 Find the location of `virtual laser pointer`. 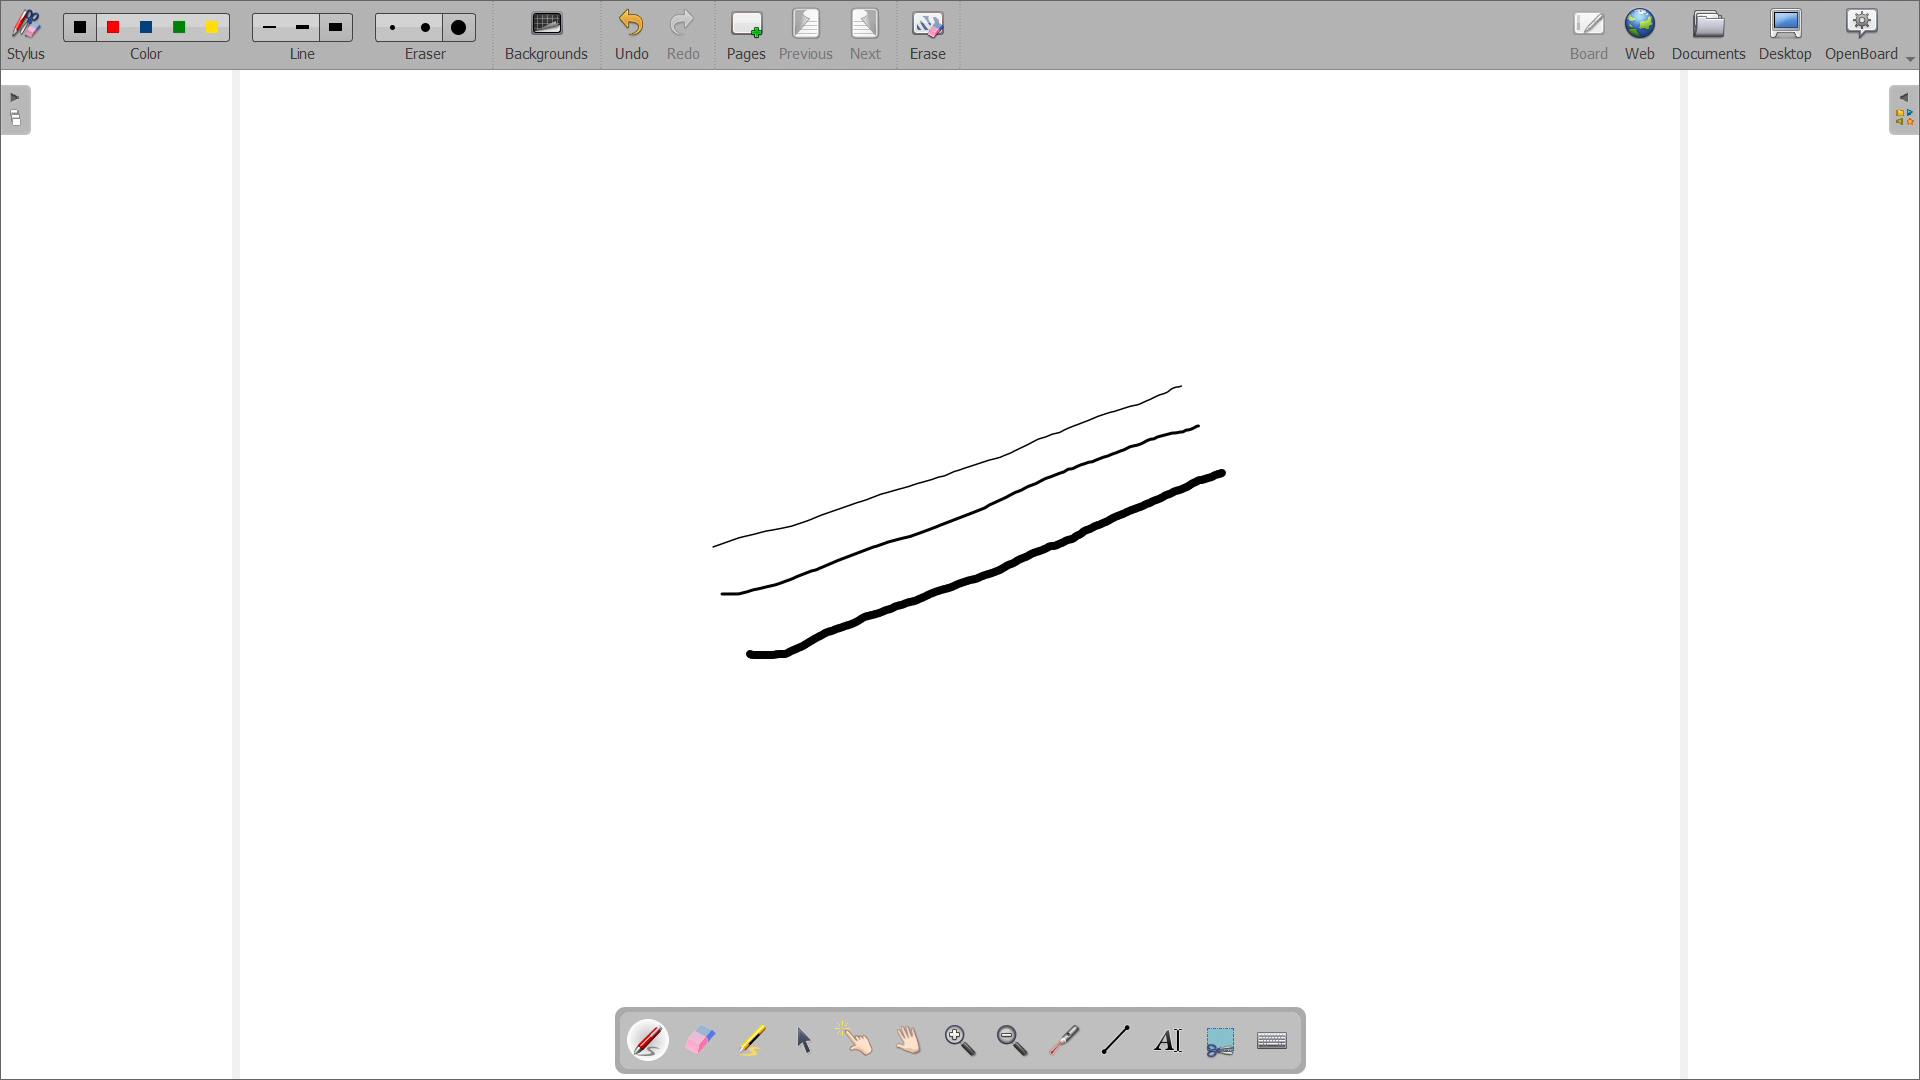

virtual laser pointer is located at coordinates (1066, 1038).